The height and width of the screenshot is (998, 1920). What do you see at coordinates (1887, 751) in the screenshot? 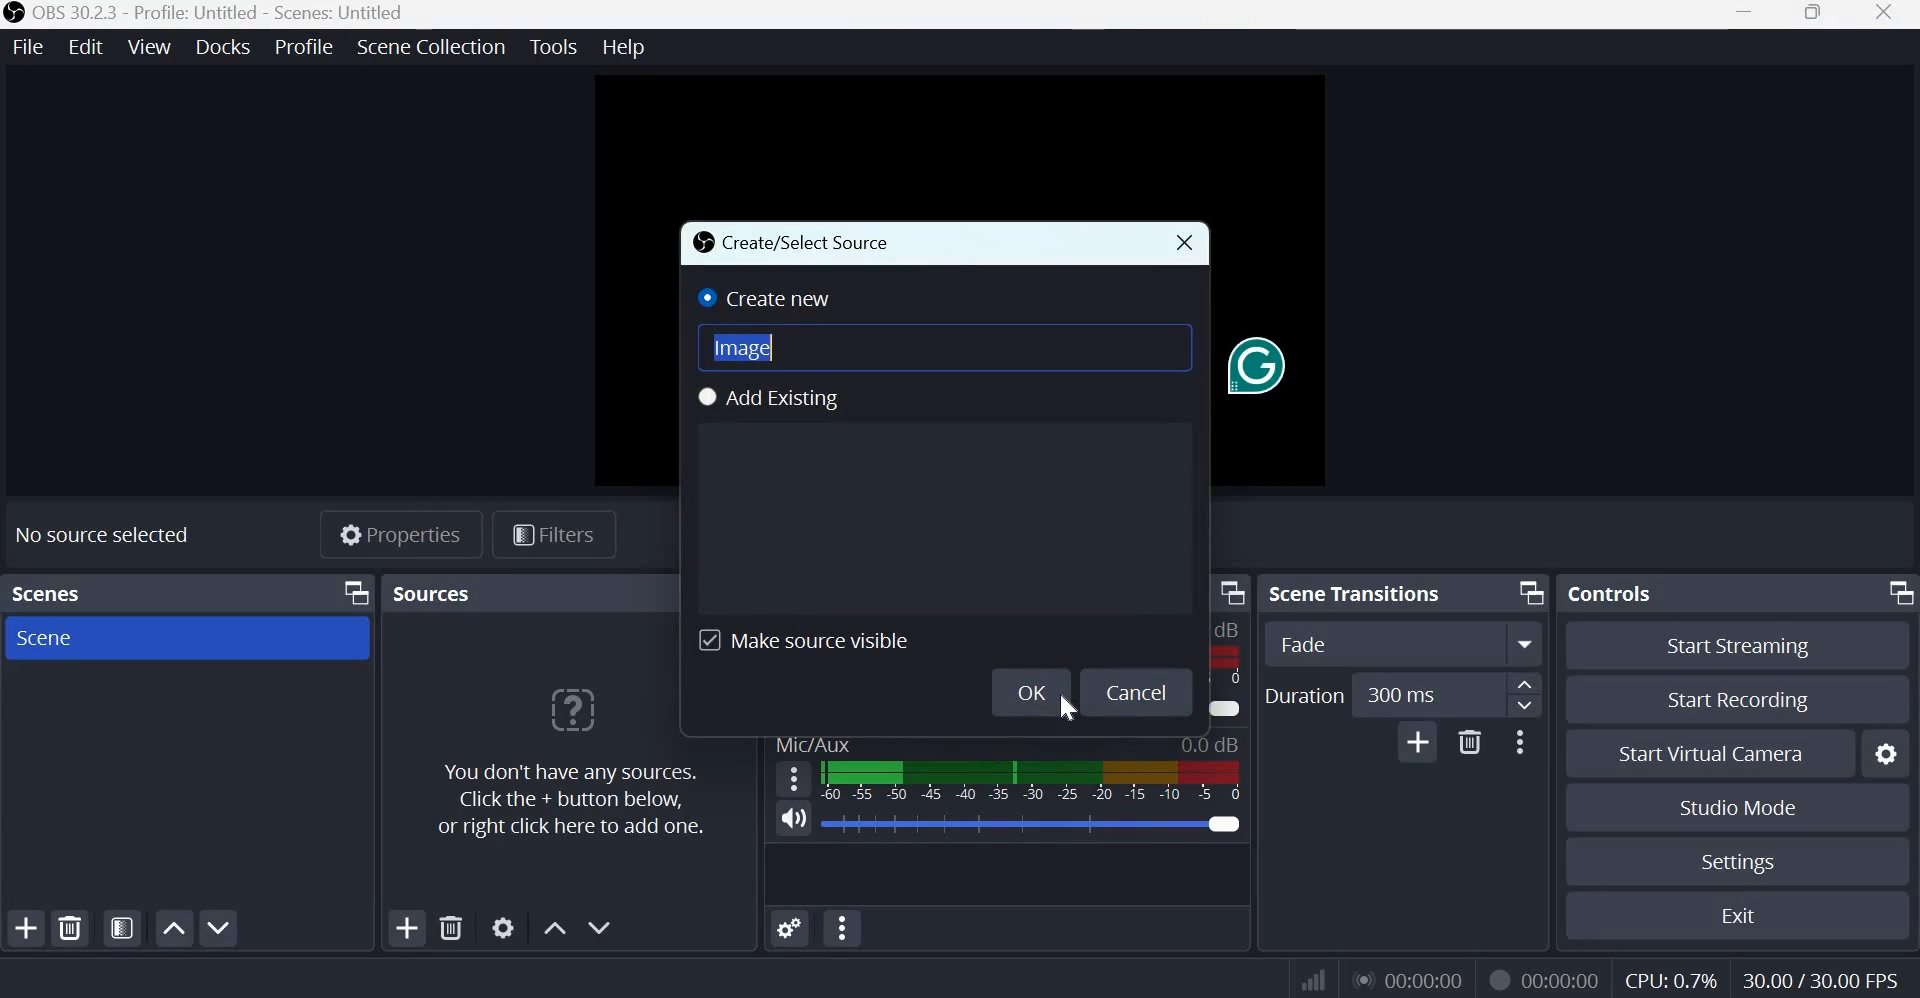
I see `Configure virtual camera` at bounding box center [1887, 751].